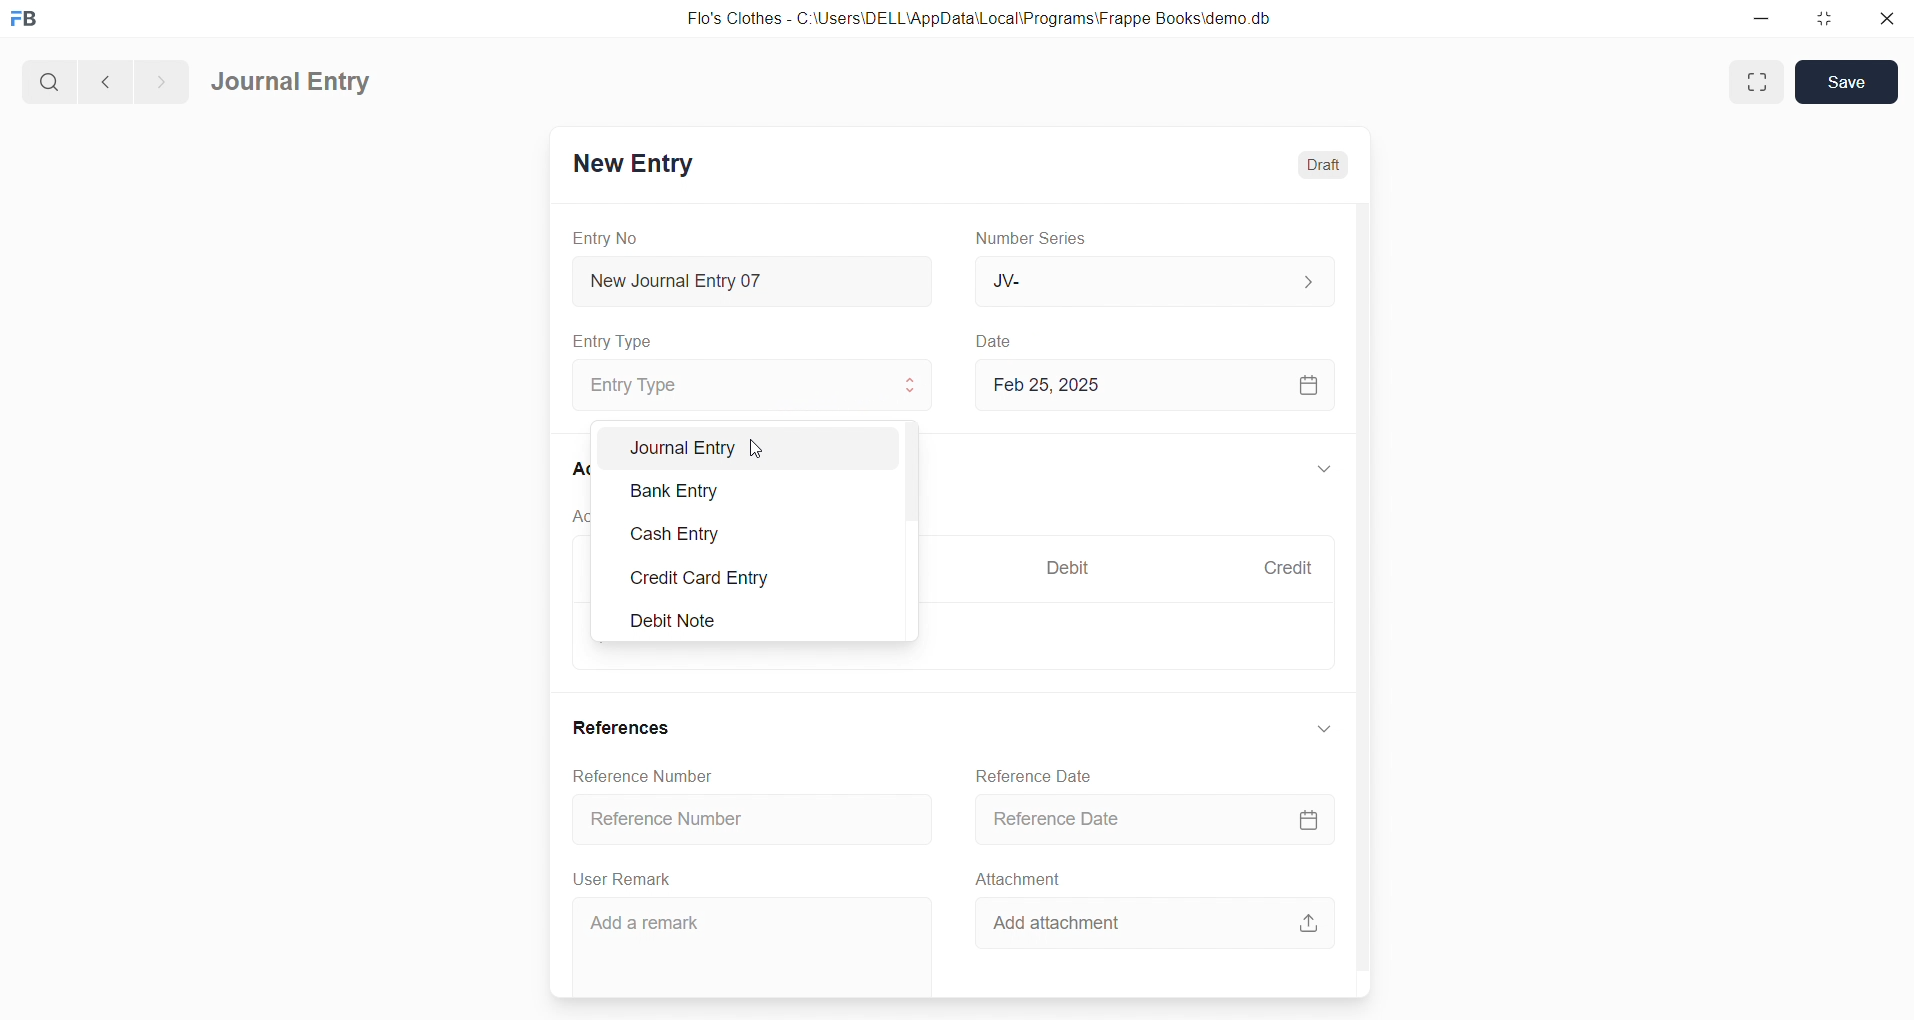 This screenshot has width=1914, height=1020. I want to click on expand/collapse, so click(1322, 729).